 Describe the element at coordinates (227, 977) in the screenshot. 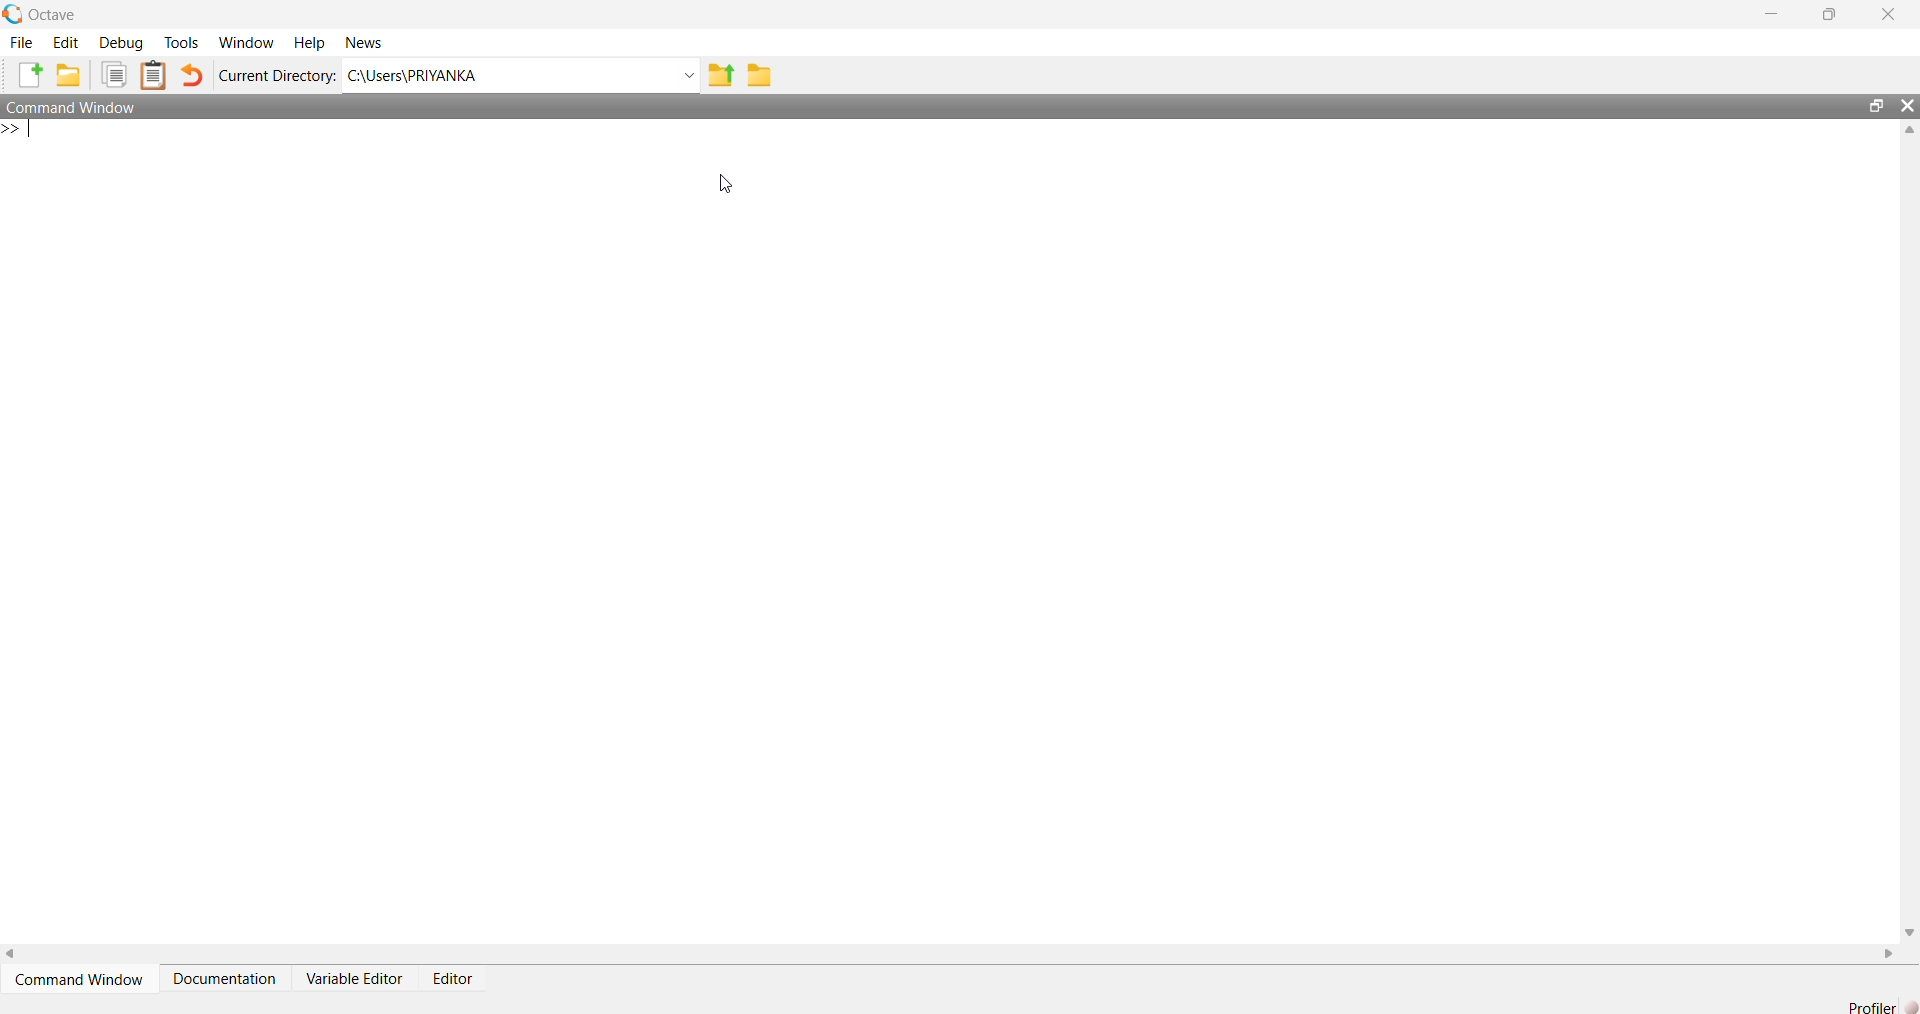

I see `Documentation` at that location.